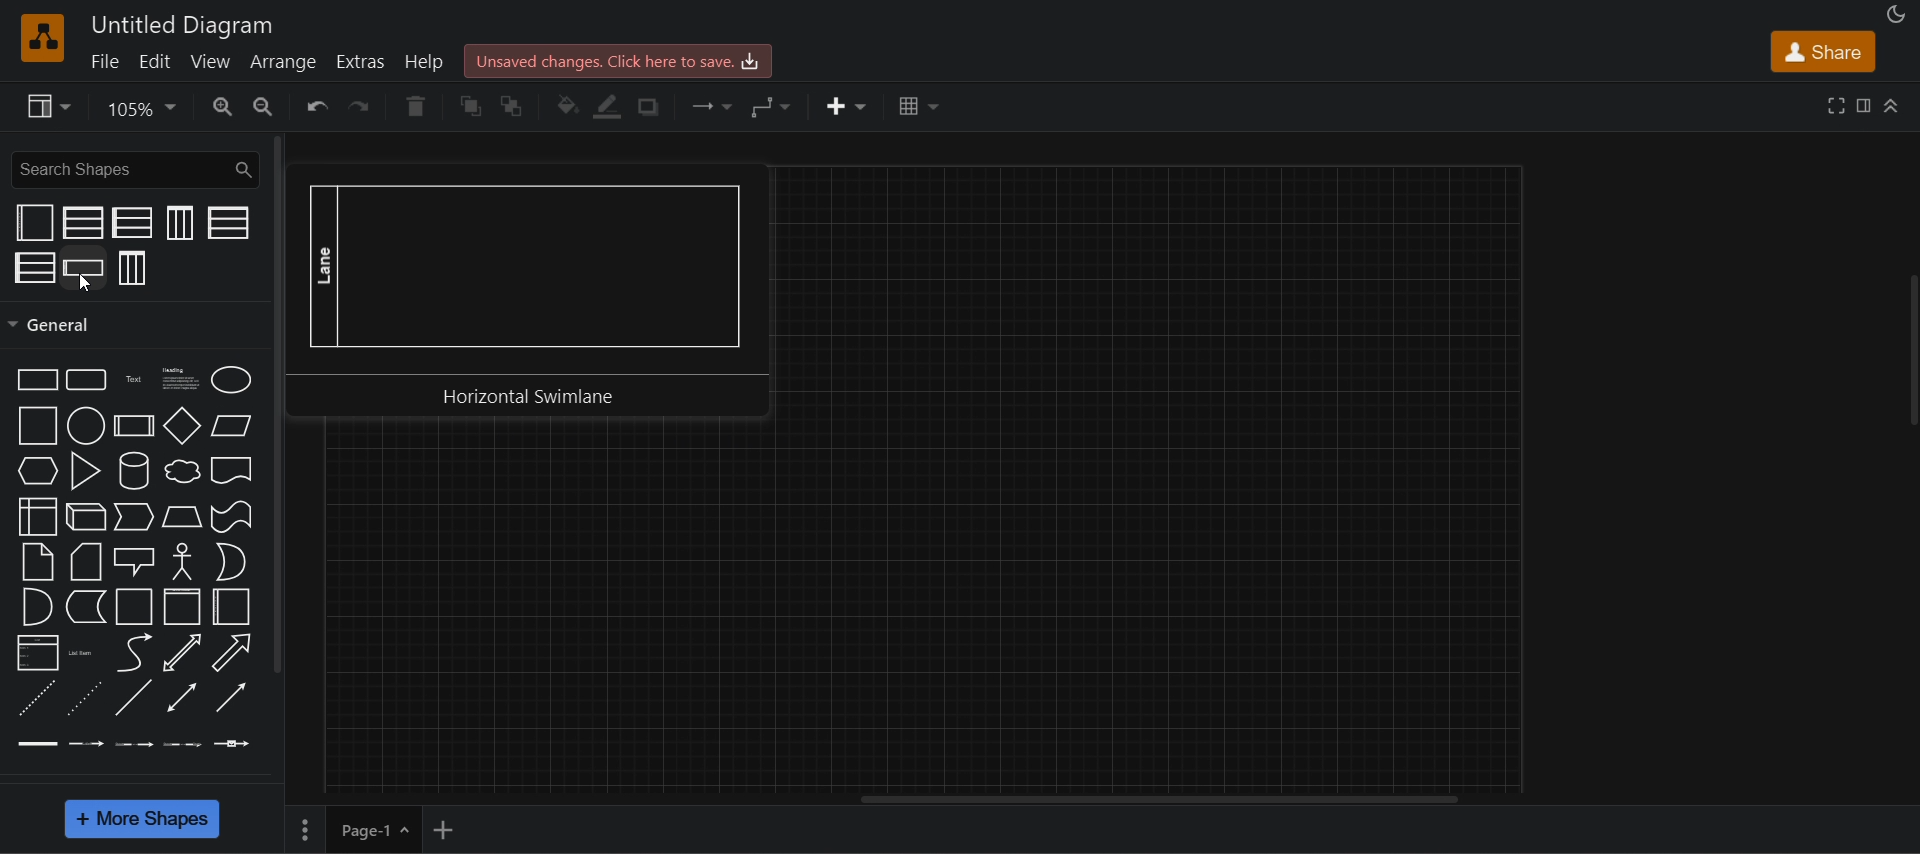 This screenshot has height=854, width=1920. What do you see at coordinates (620, 59) in the screenshot?
I see `unsaved changes. click here to save` at bounding box center [620, 59].